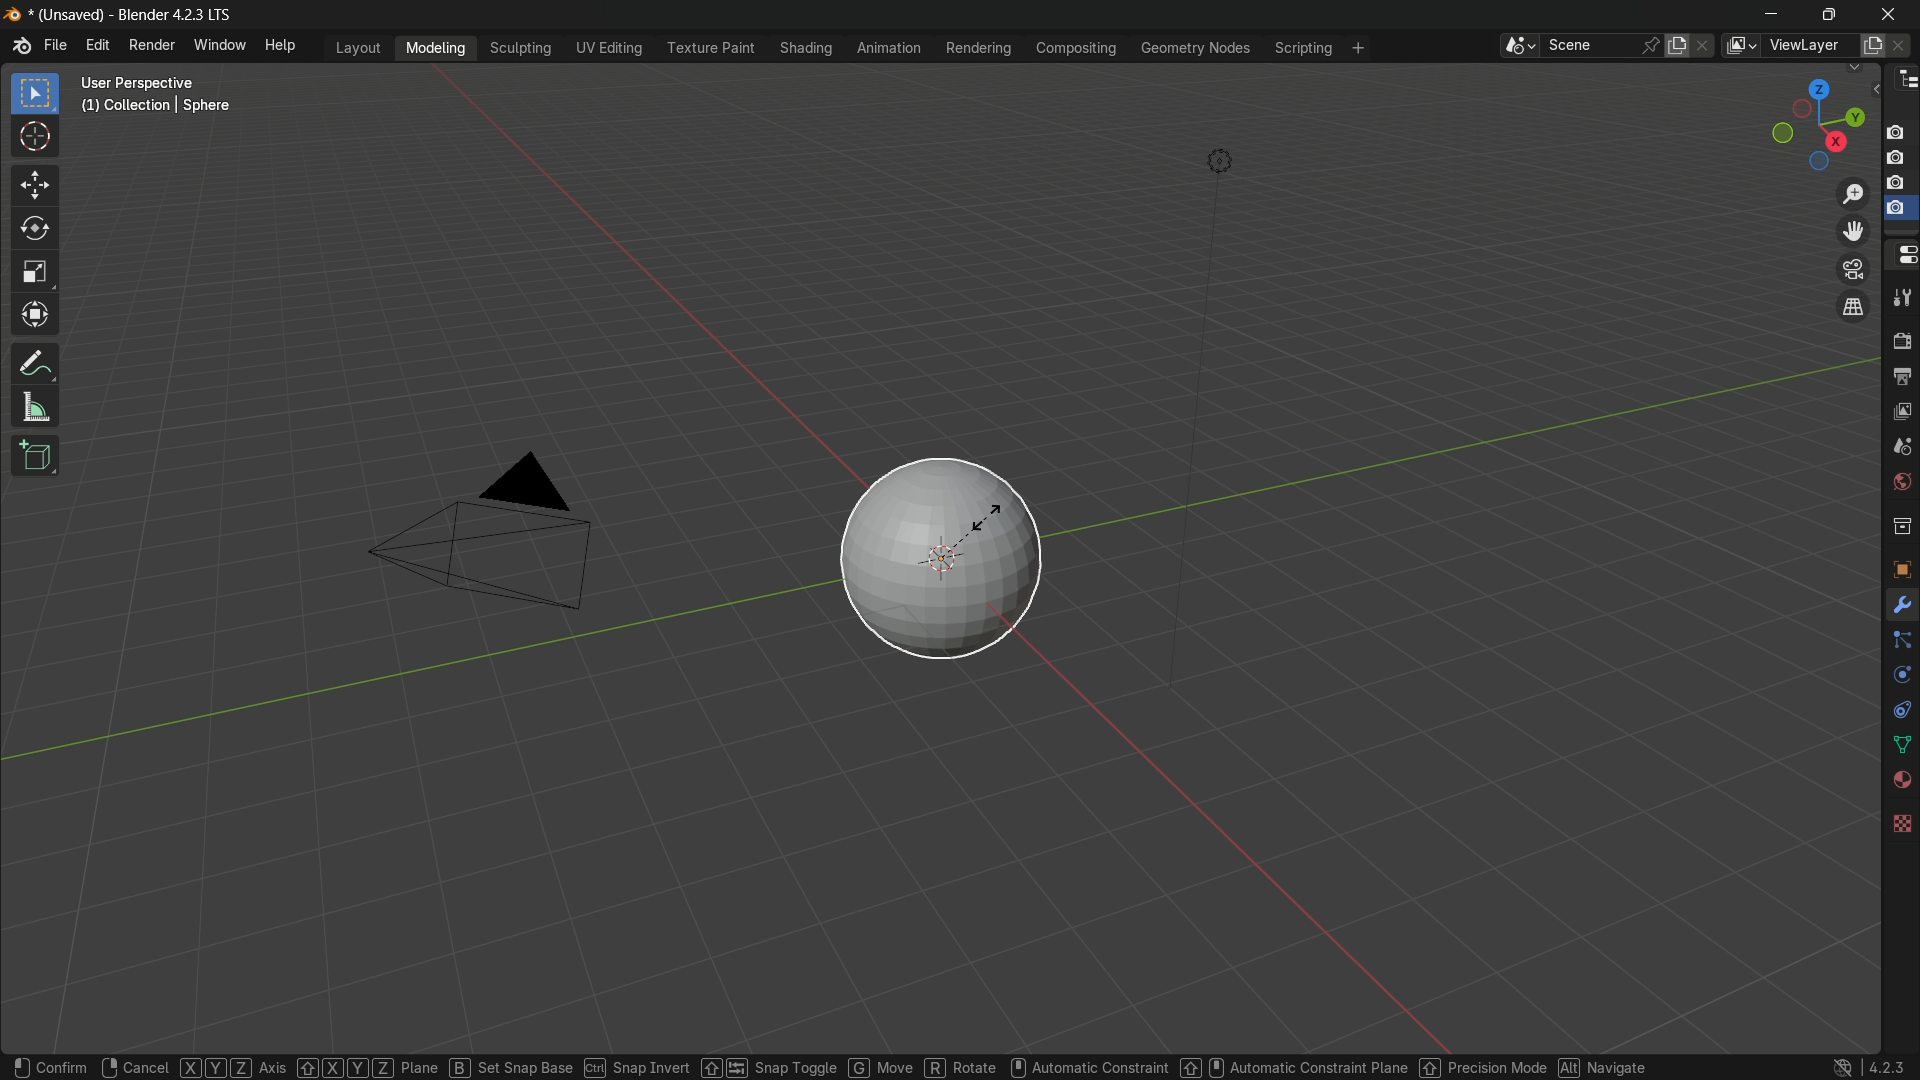 This screenshot has width=1920, height=1080. What do you see at coordinates (1652, 43) in the screenshot?
I see `pin scene to workplace` at bounding box center [1652, 43].